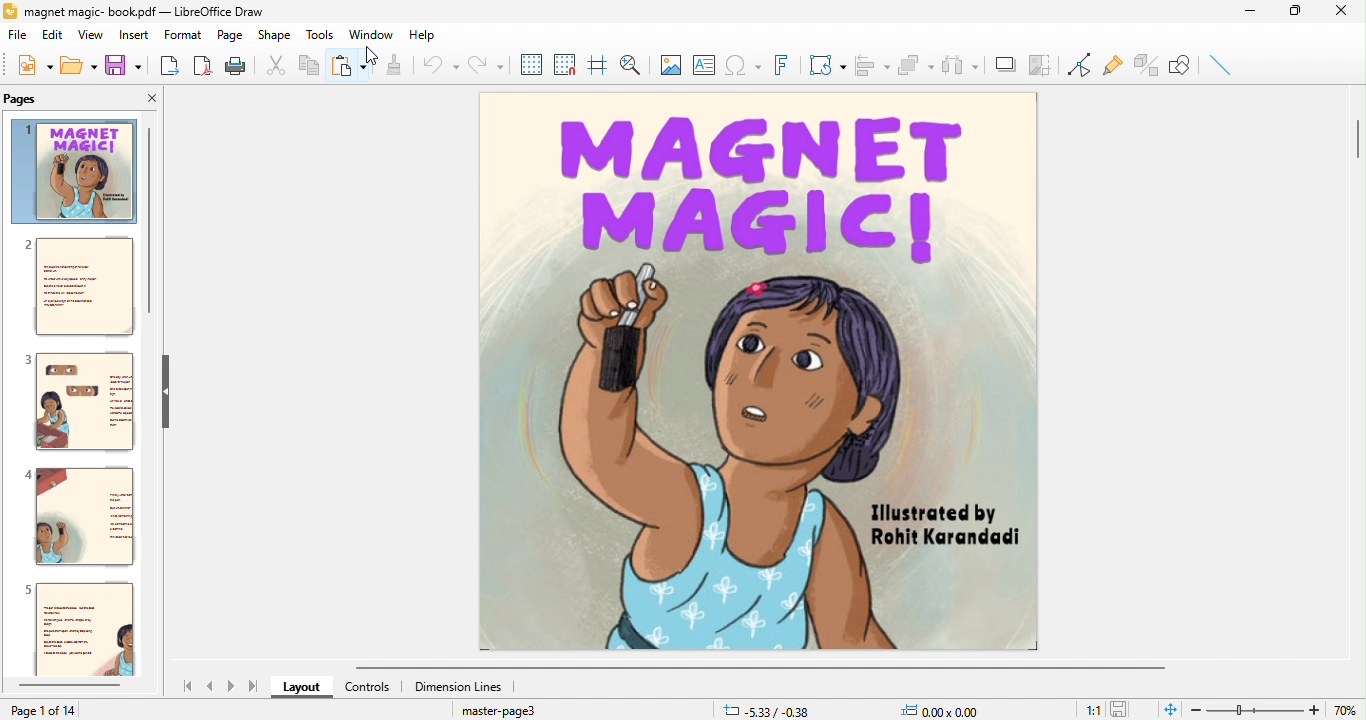  What do you see at coordinates (1296, 11) in the screenshot?
I see `maximize` at bounding box center [1296, 11].